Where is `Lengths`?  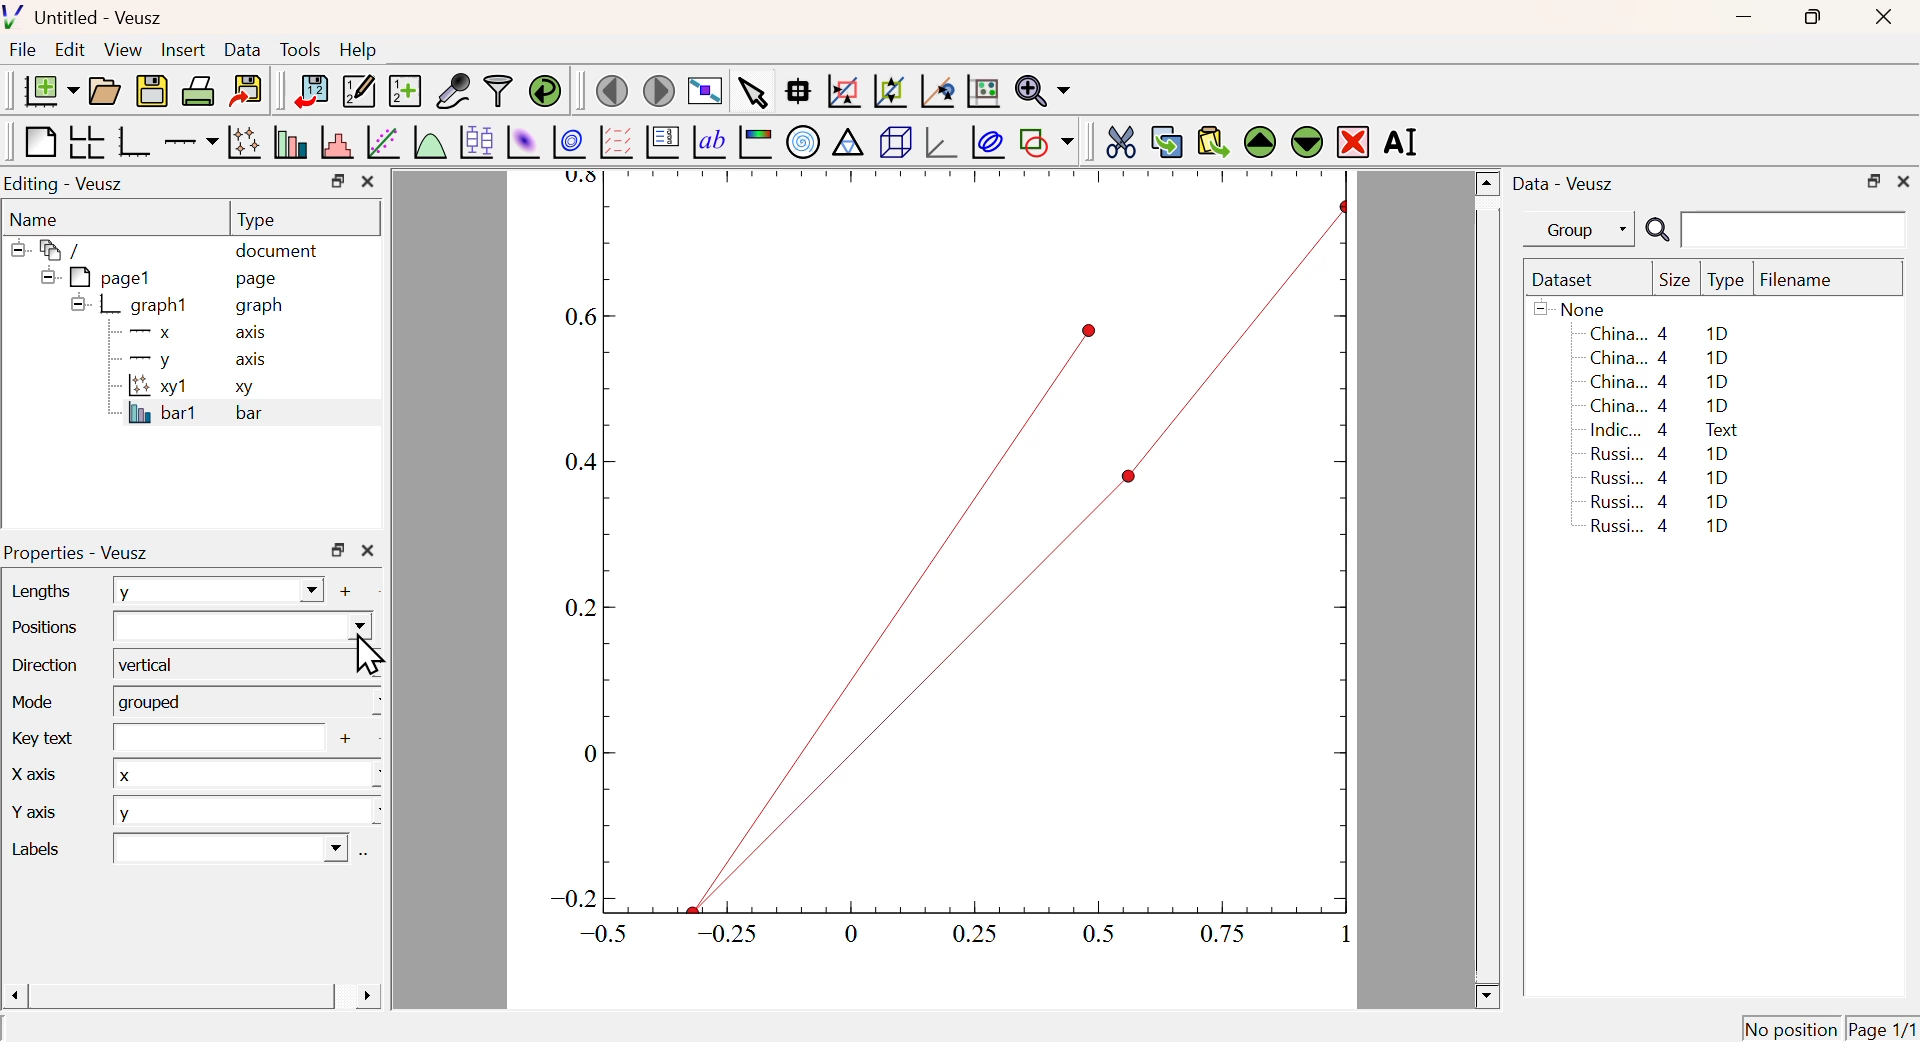 Lengths is located at coordinates (39, 590).